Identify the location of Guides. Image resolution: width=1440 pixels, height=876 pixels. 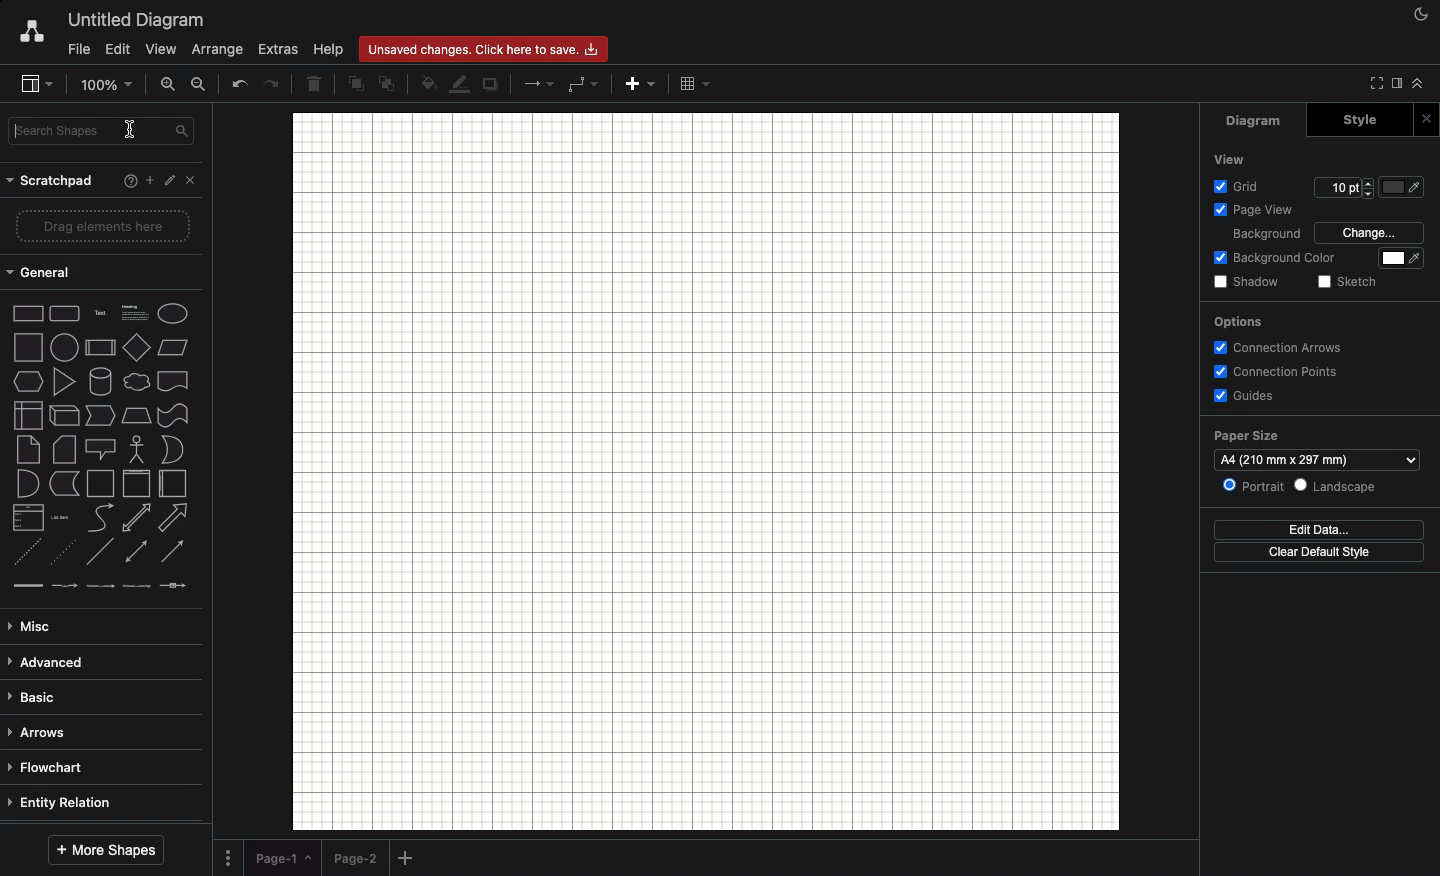
(1246, 396).